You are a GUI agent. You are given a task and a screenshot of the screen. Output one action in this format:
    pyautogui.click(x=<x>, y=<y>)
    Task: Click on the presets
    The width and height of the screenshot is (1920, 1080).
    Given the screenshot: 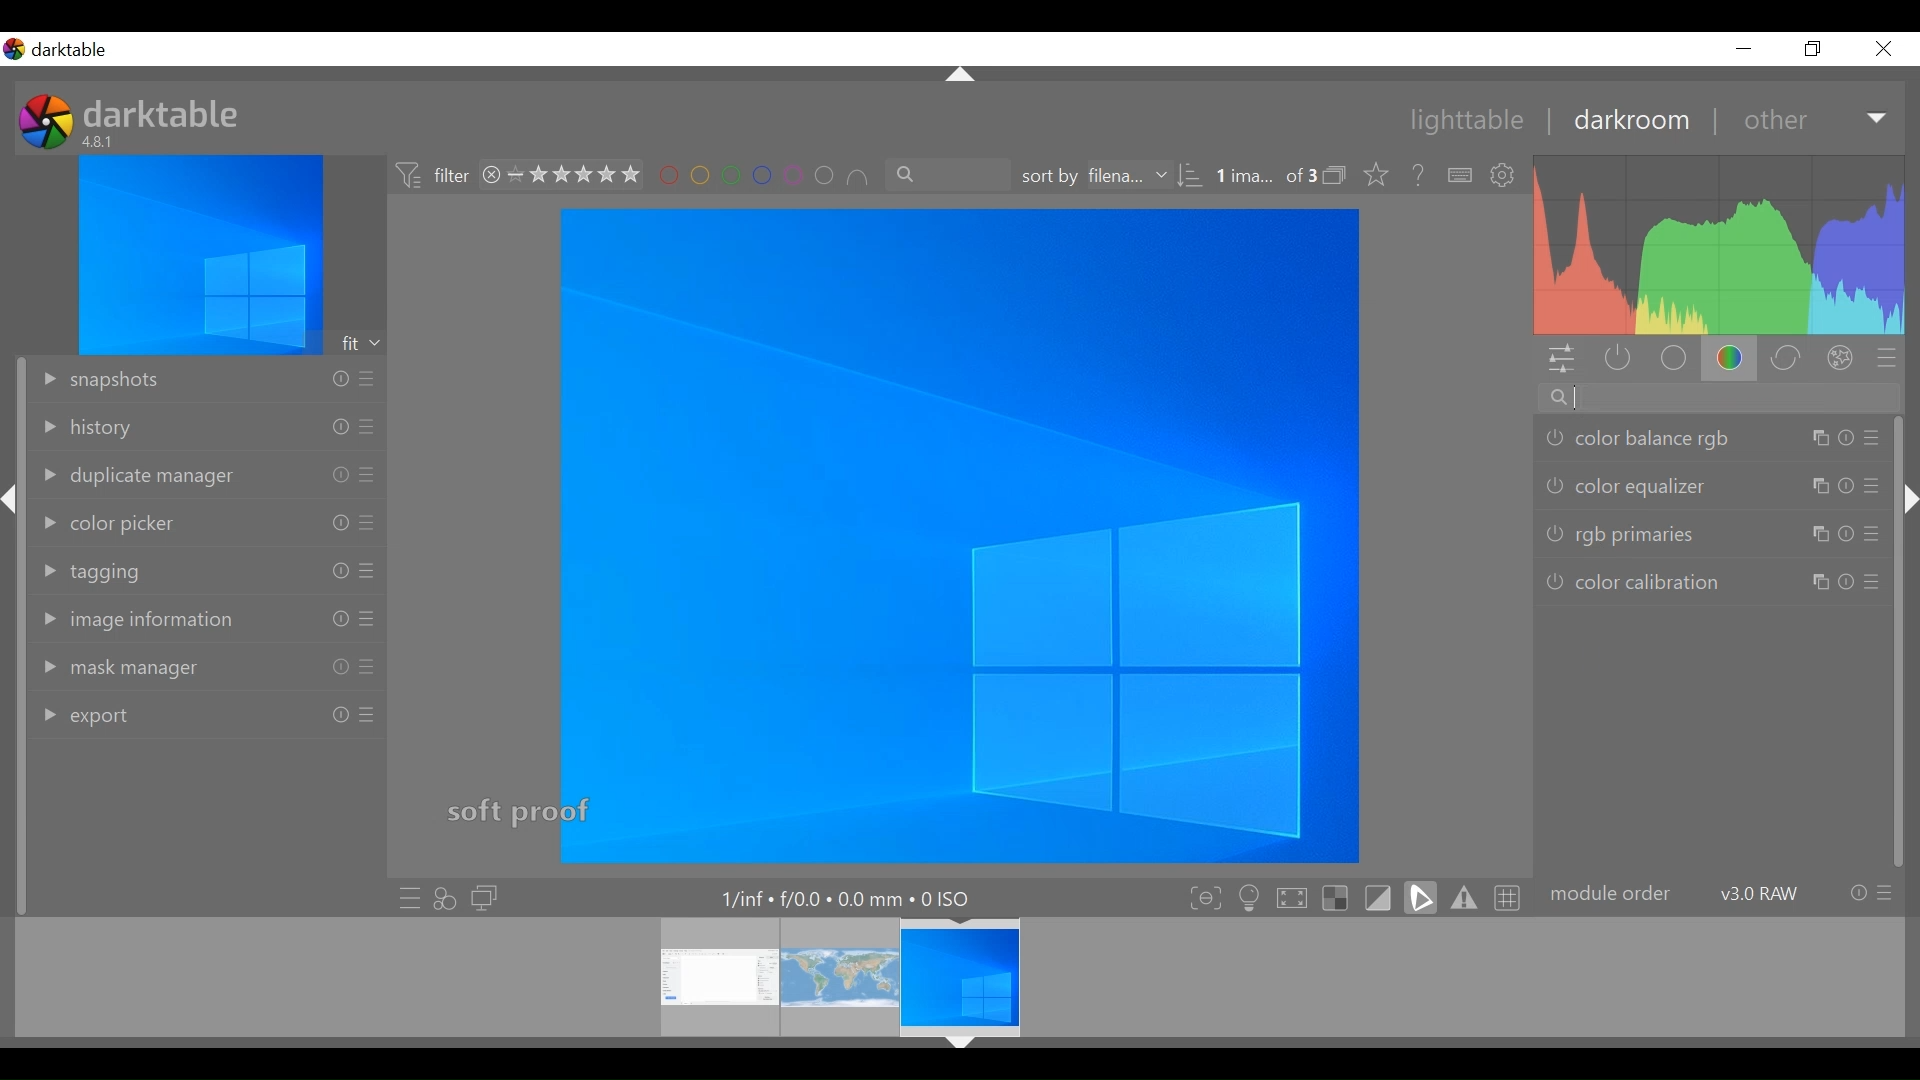 What is the action you would take?
    pyautogui.click(x=1872, y=581)
    